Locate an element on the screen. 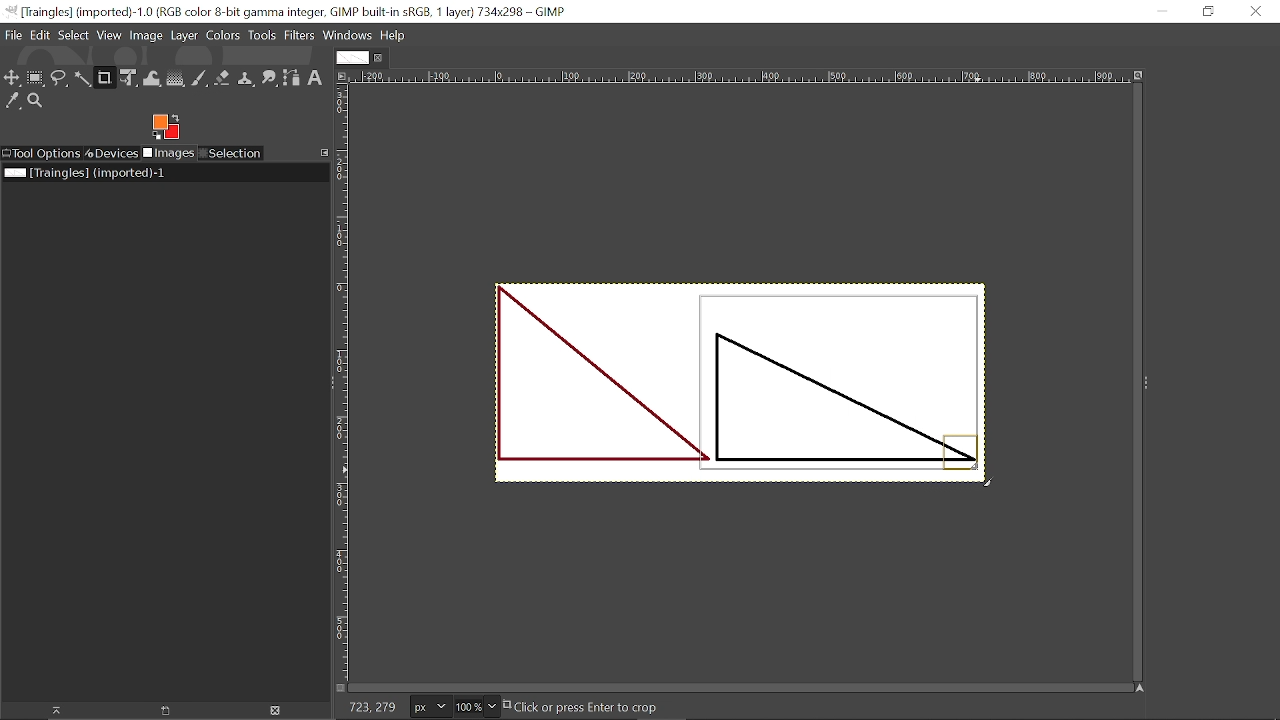  Cropped image is located at coordinates (842, 385).